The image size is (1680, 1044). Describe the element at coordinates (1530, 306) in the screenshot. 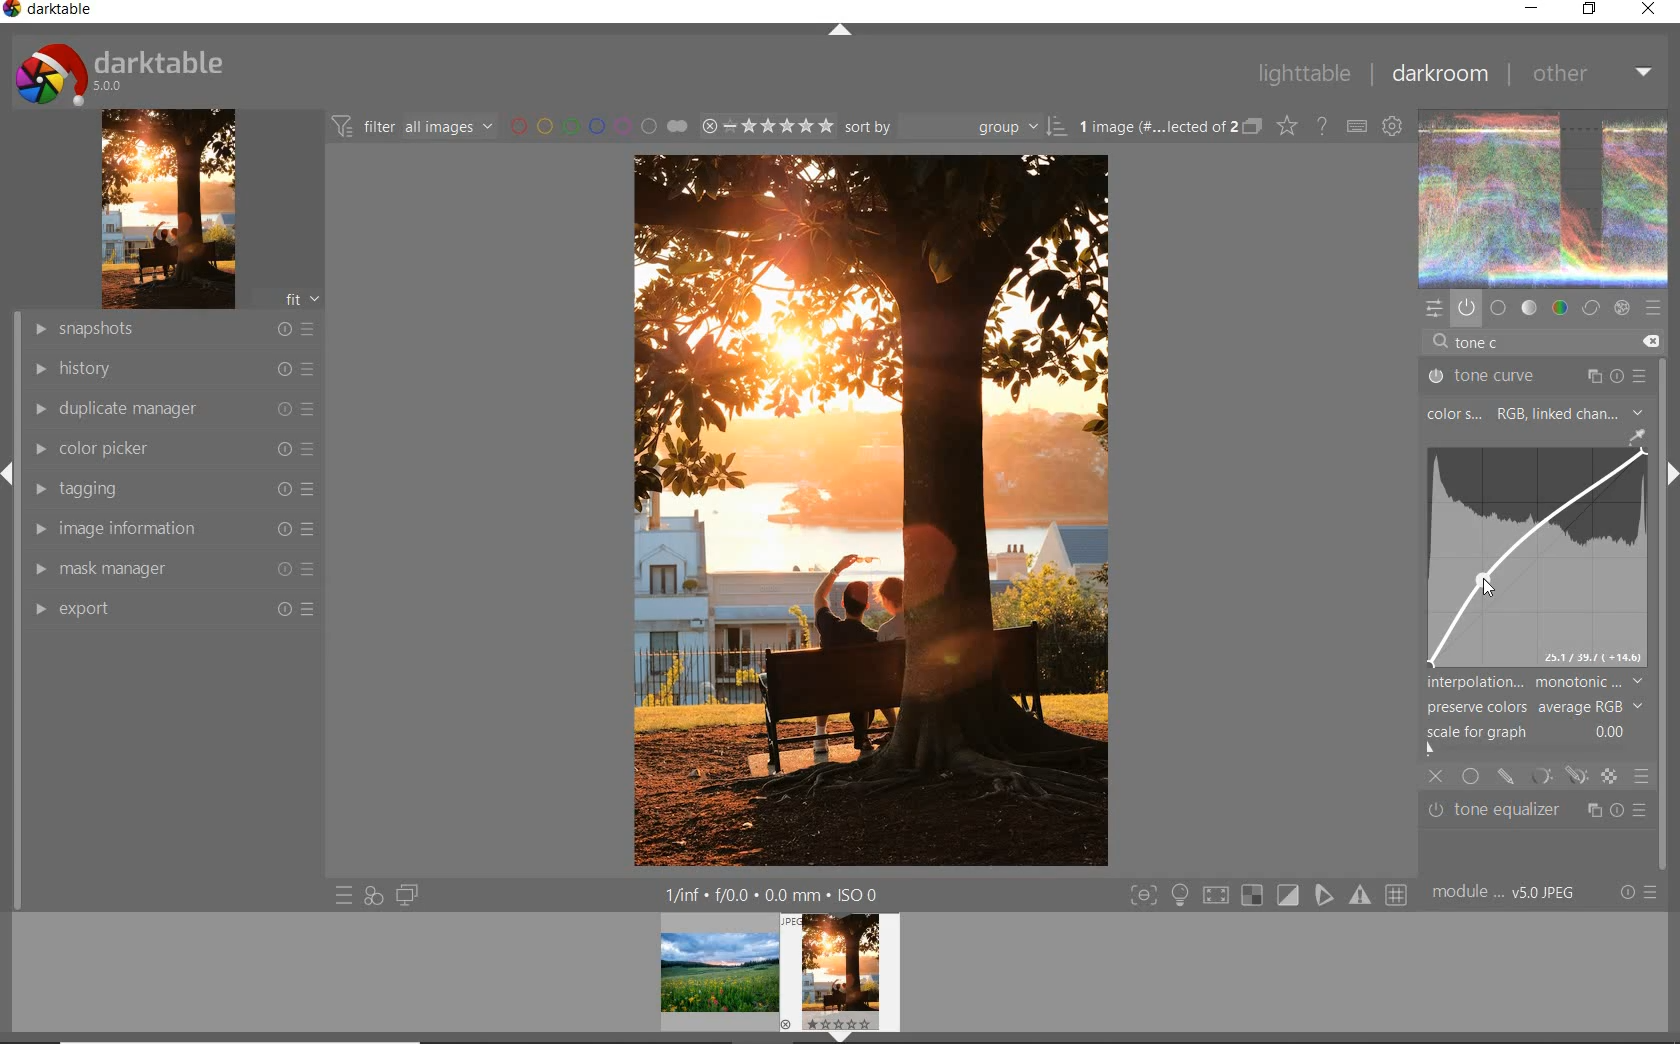

I see `tone` at that location.